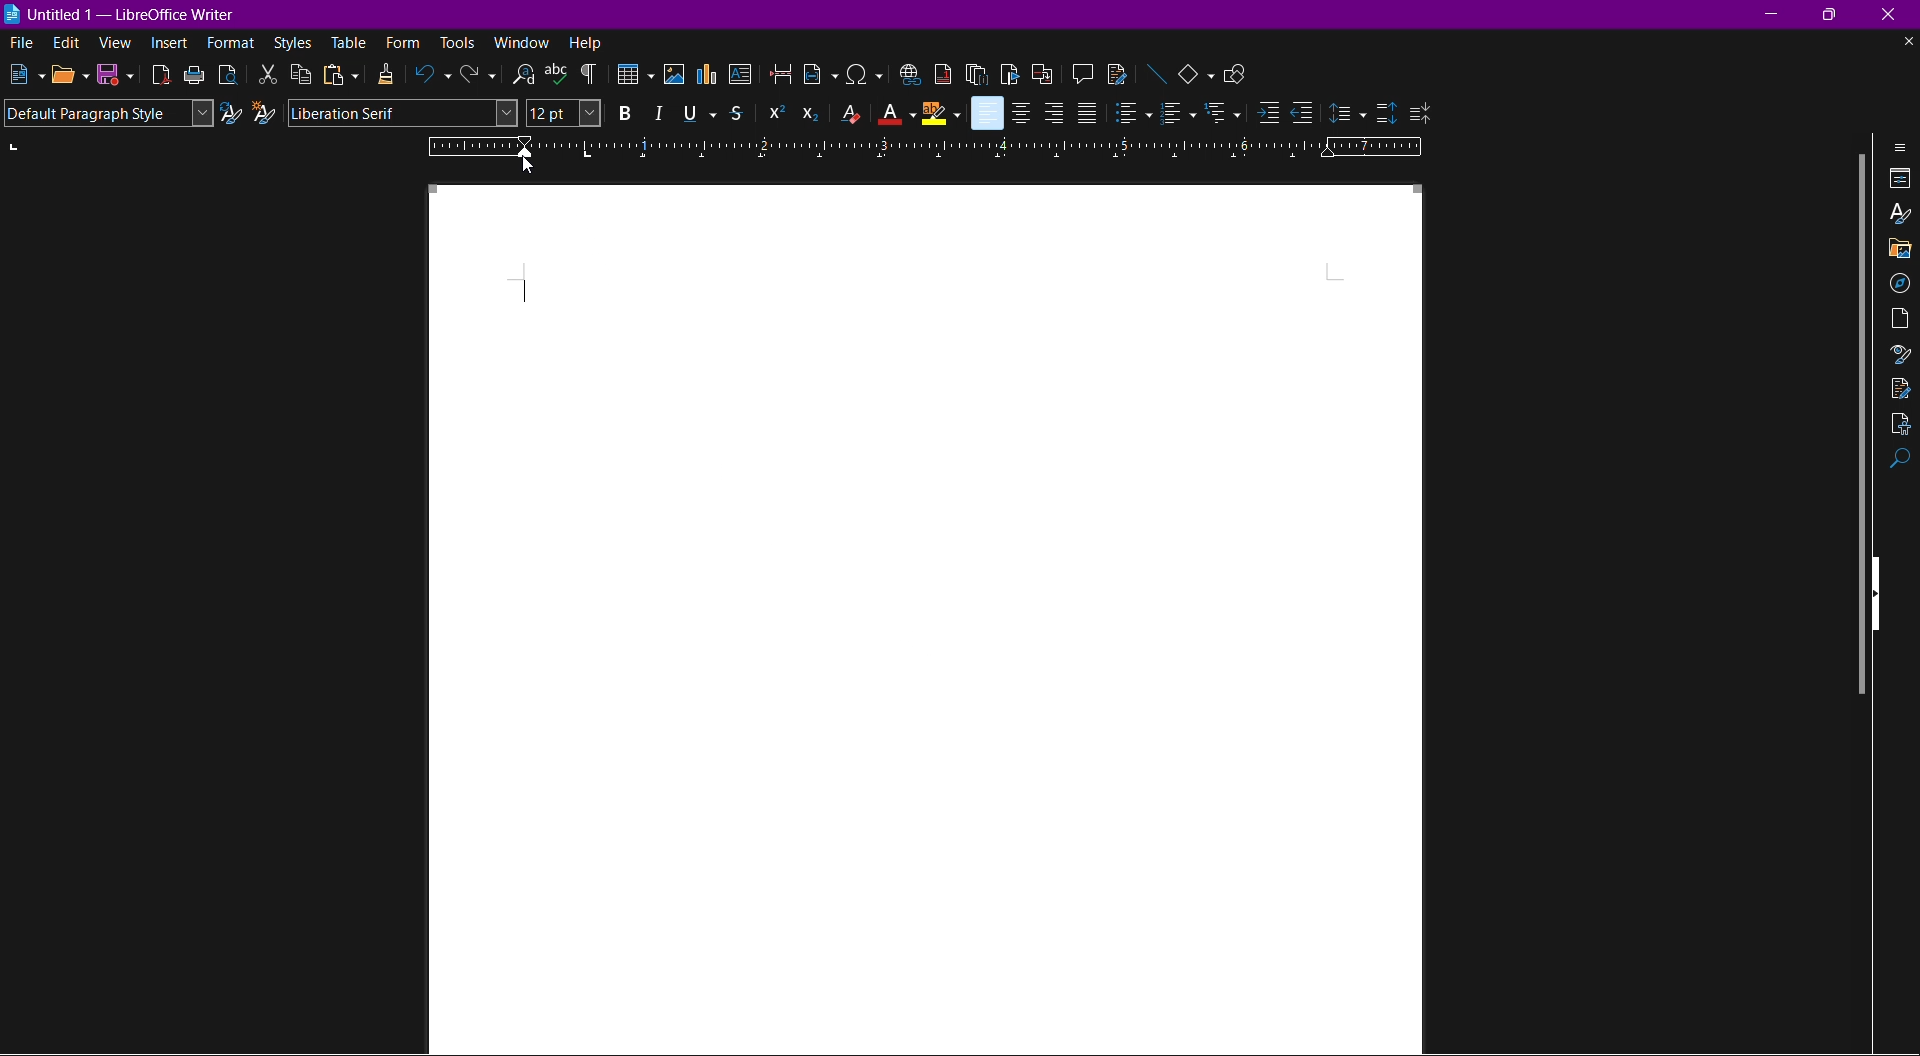  Describe the element at coordinates (1009, 73) in the screenshot. I see `Insert Bookmark` at that location.